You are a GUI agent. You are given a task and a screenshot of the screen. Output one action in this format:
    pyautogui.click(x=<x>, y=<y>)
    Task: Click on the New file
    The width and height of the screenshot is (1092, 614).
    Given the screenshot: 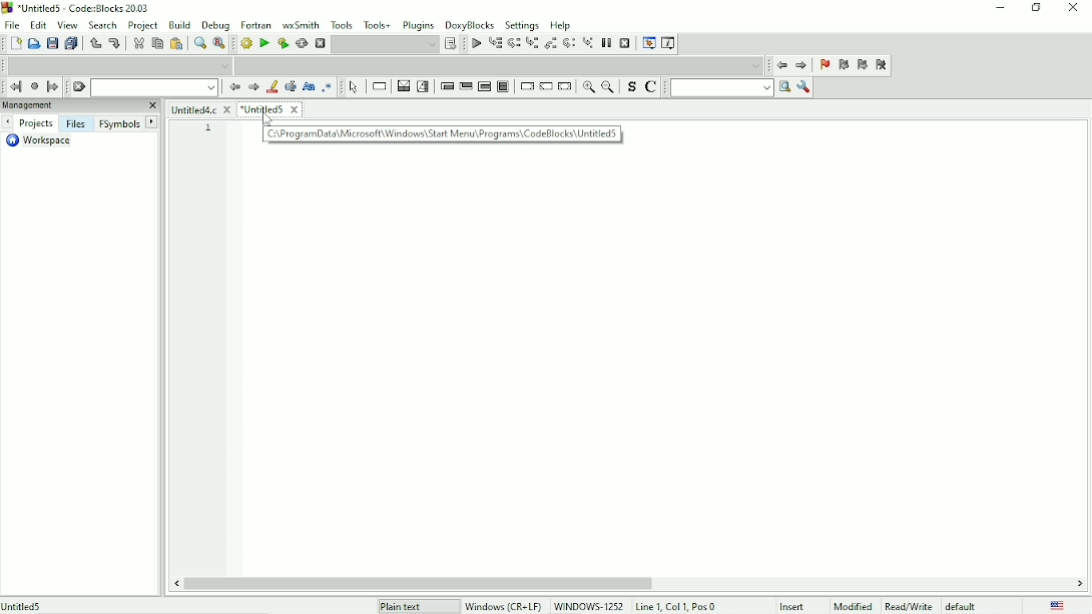 What is the action you would take?
    pyautogui.click(x=15, y=43)
    